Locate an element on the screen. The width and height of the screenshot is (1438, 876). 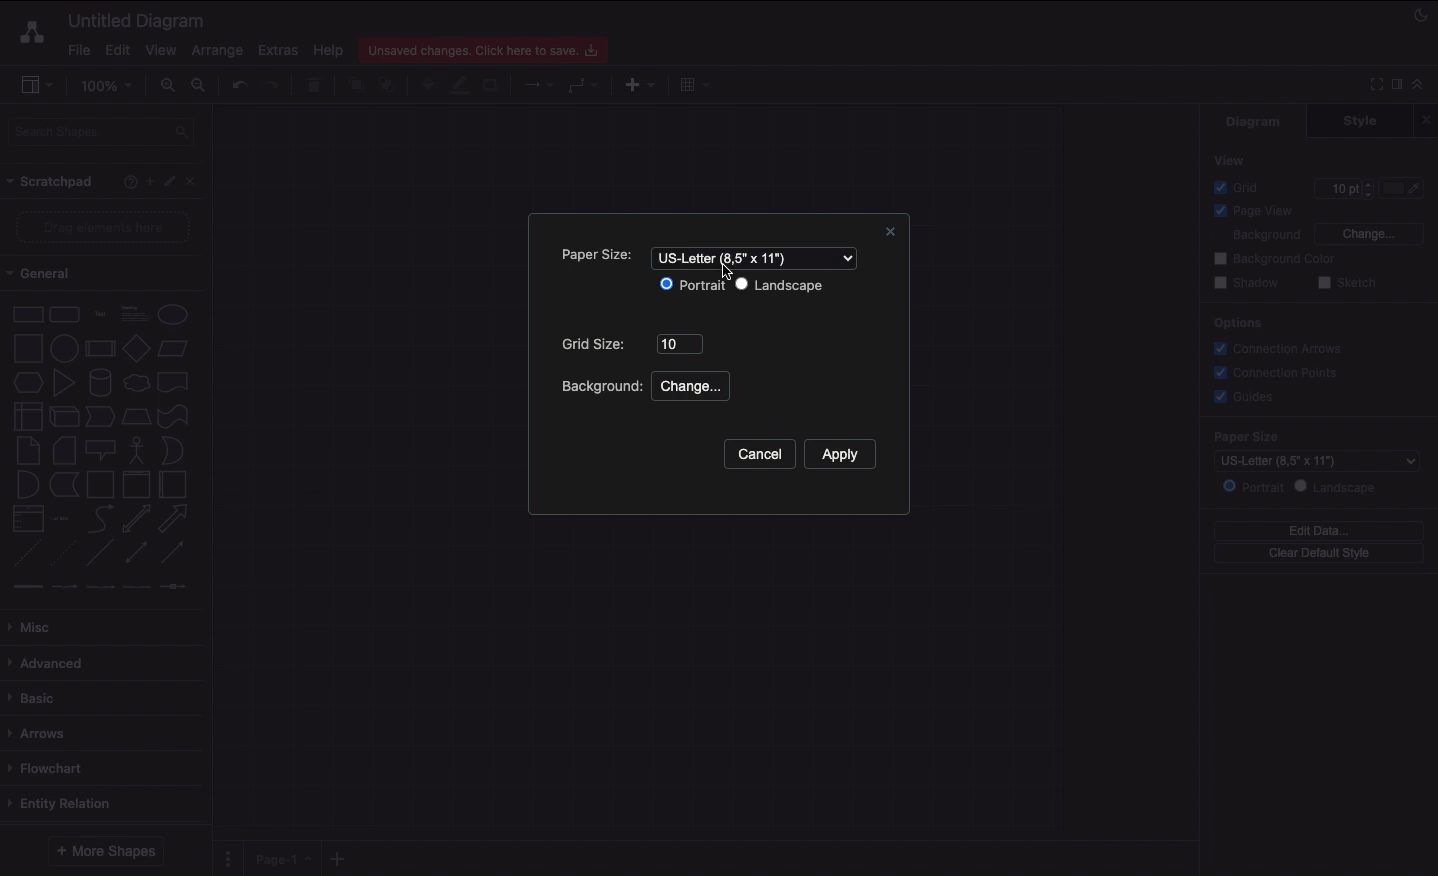
Circle is located at coordinates (173, 314).